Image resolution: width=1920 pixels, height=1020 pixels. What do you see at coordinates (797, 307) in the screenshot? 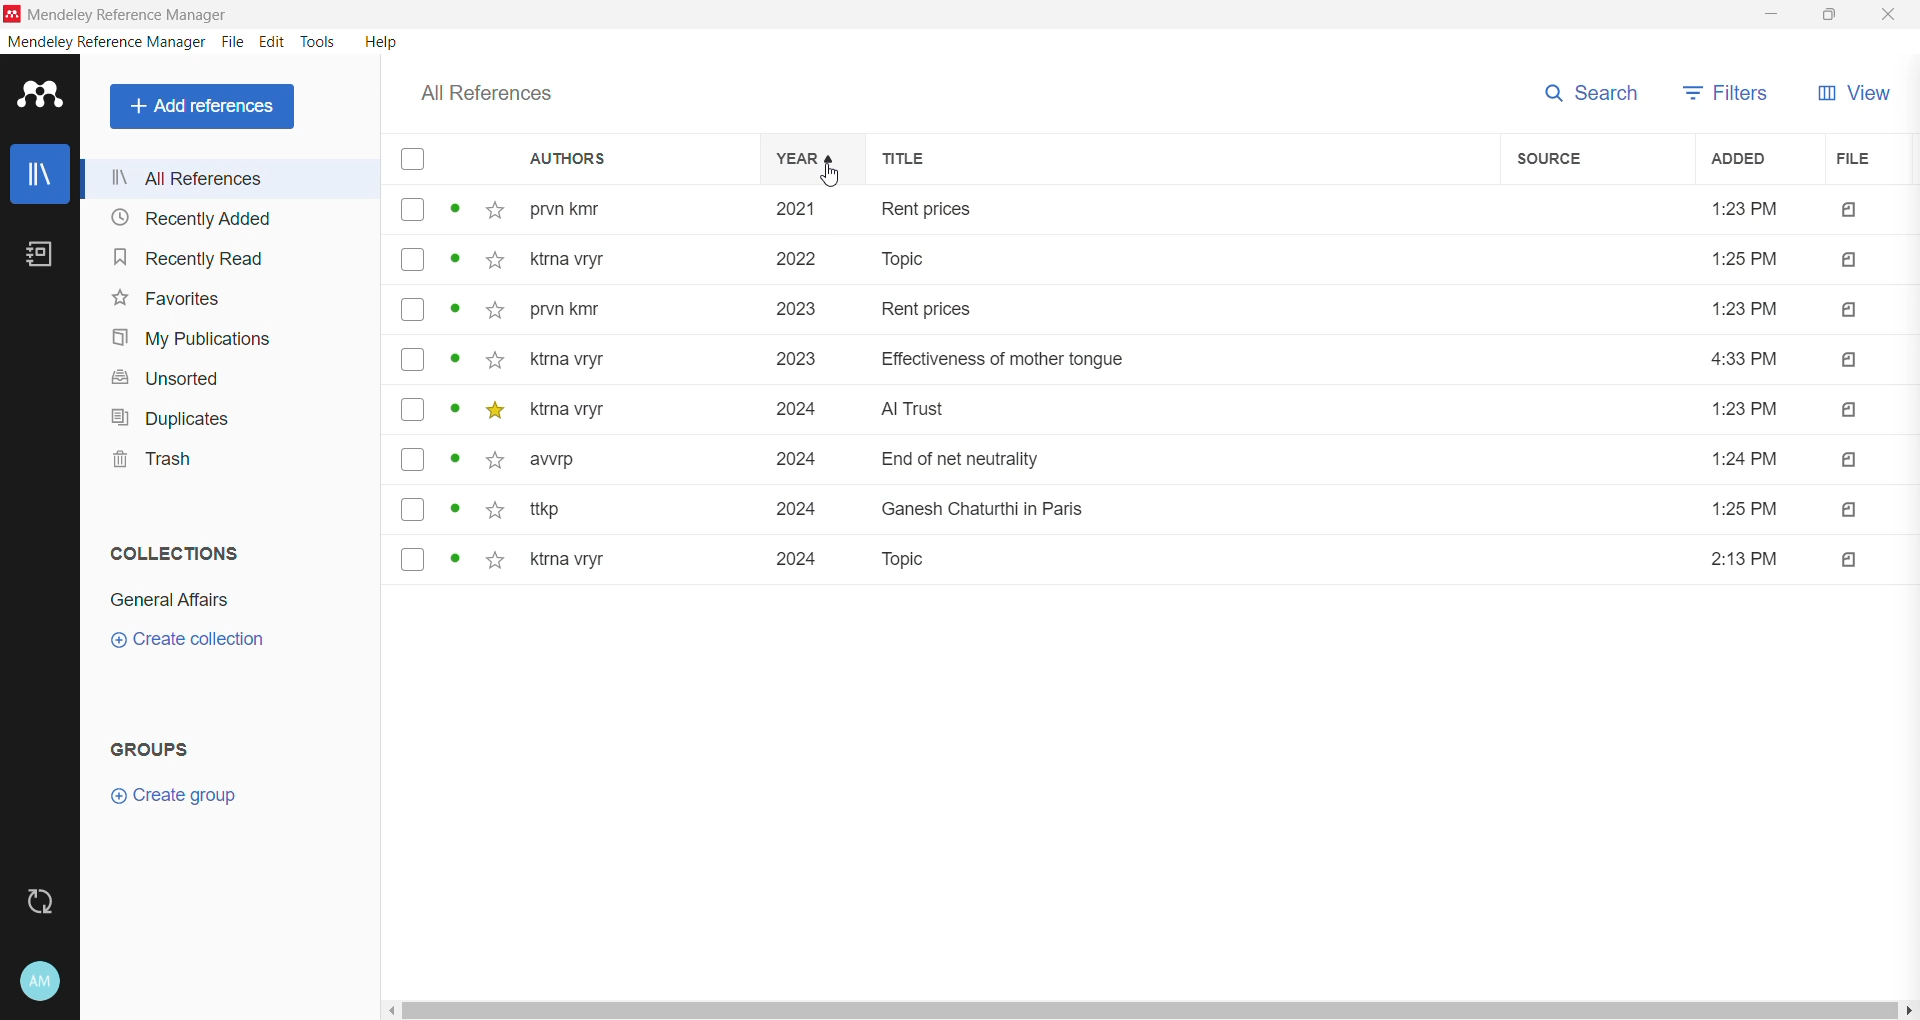
I see `2023` at bounding box center [797, 307].